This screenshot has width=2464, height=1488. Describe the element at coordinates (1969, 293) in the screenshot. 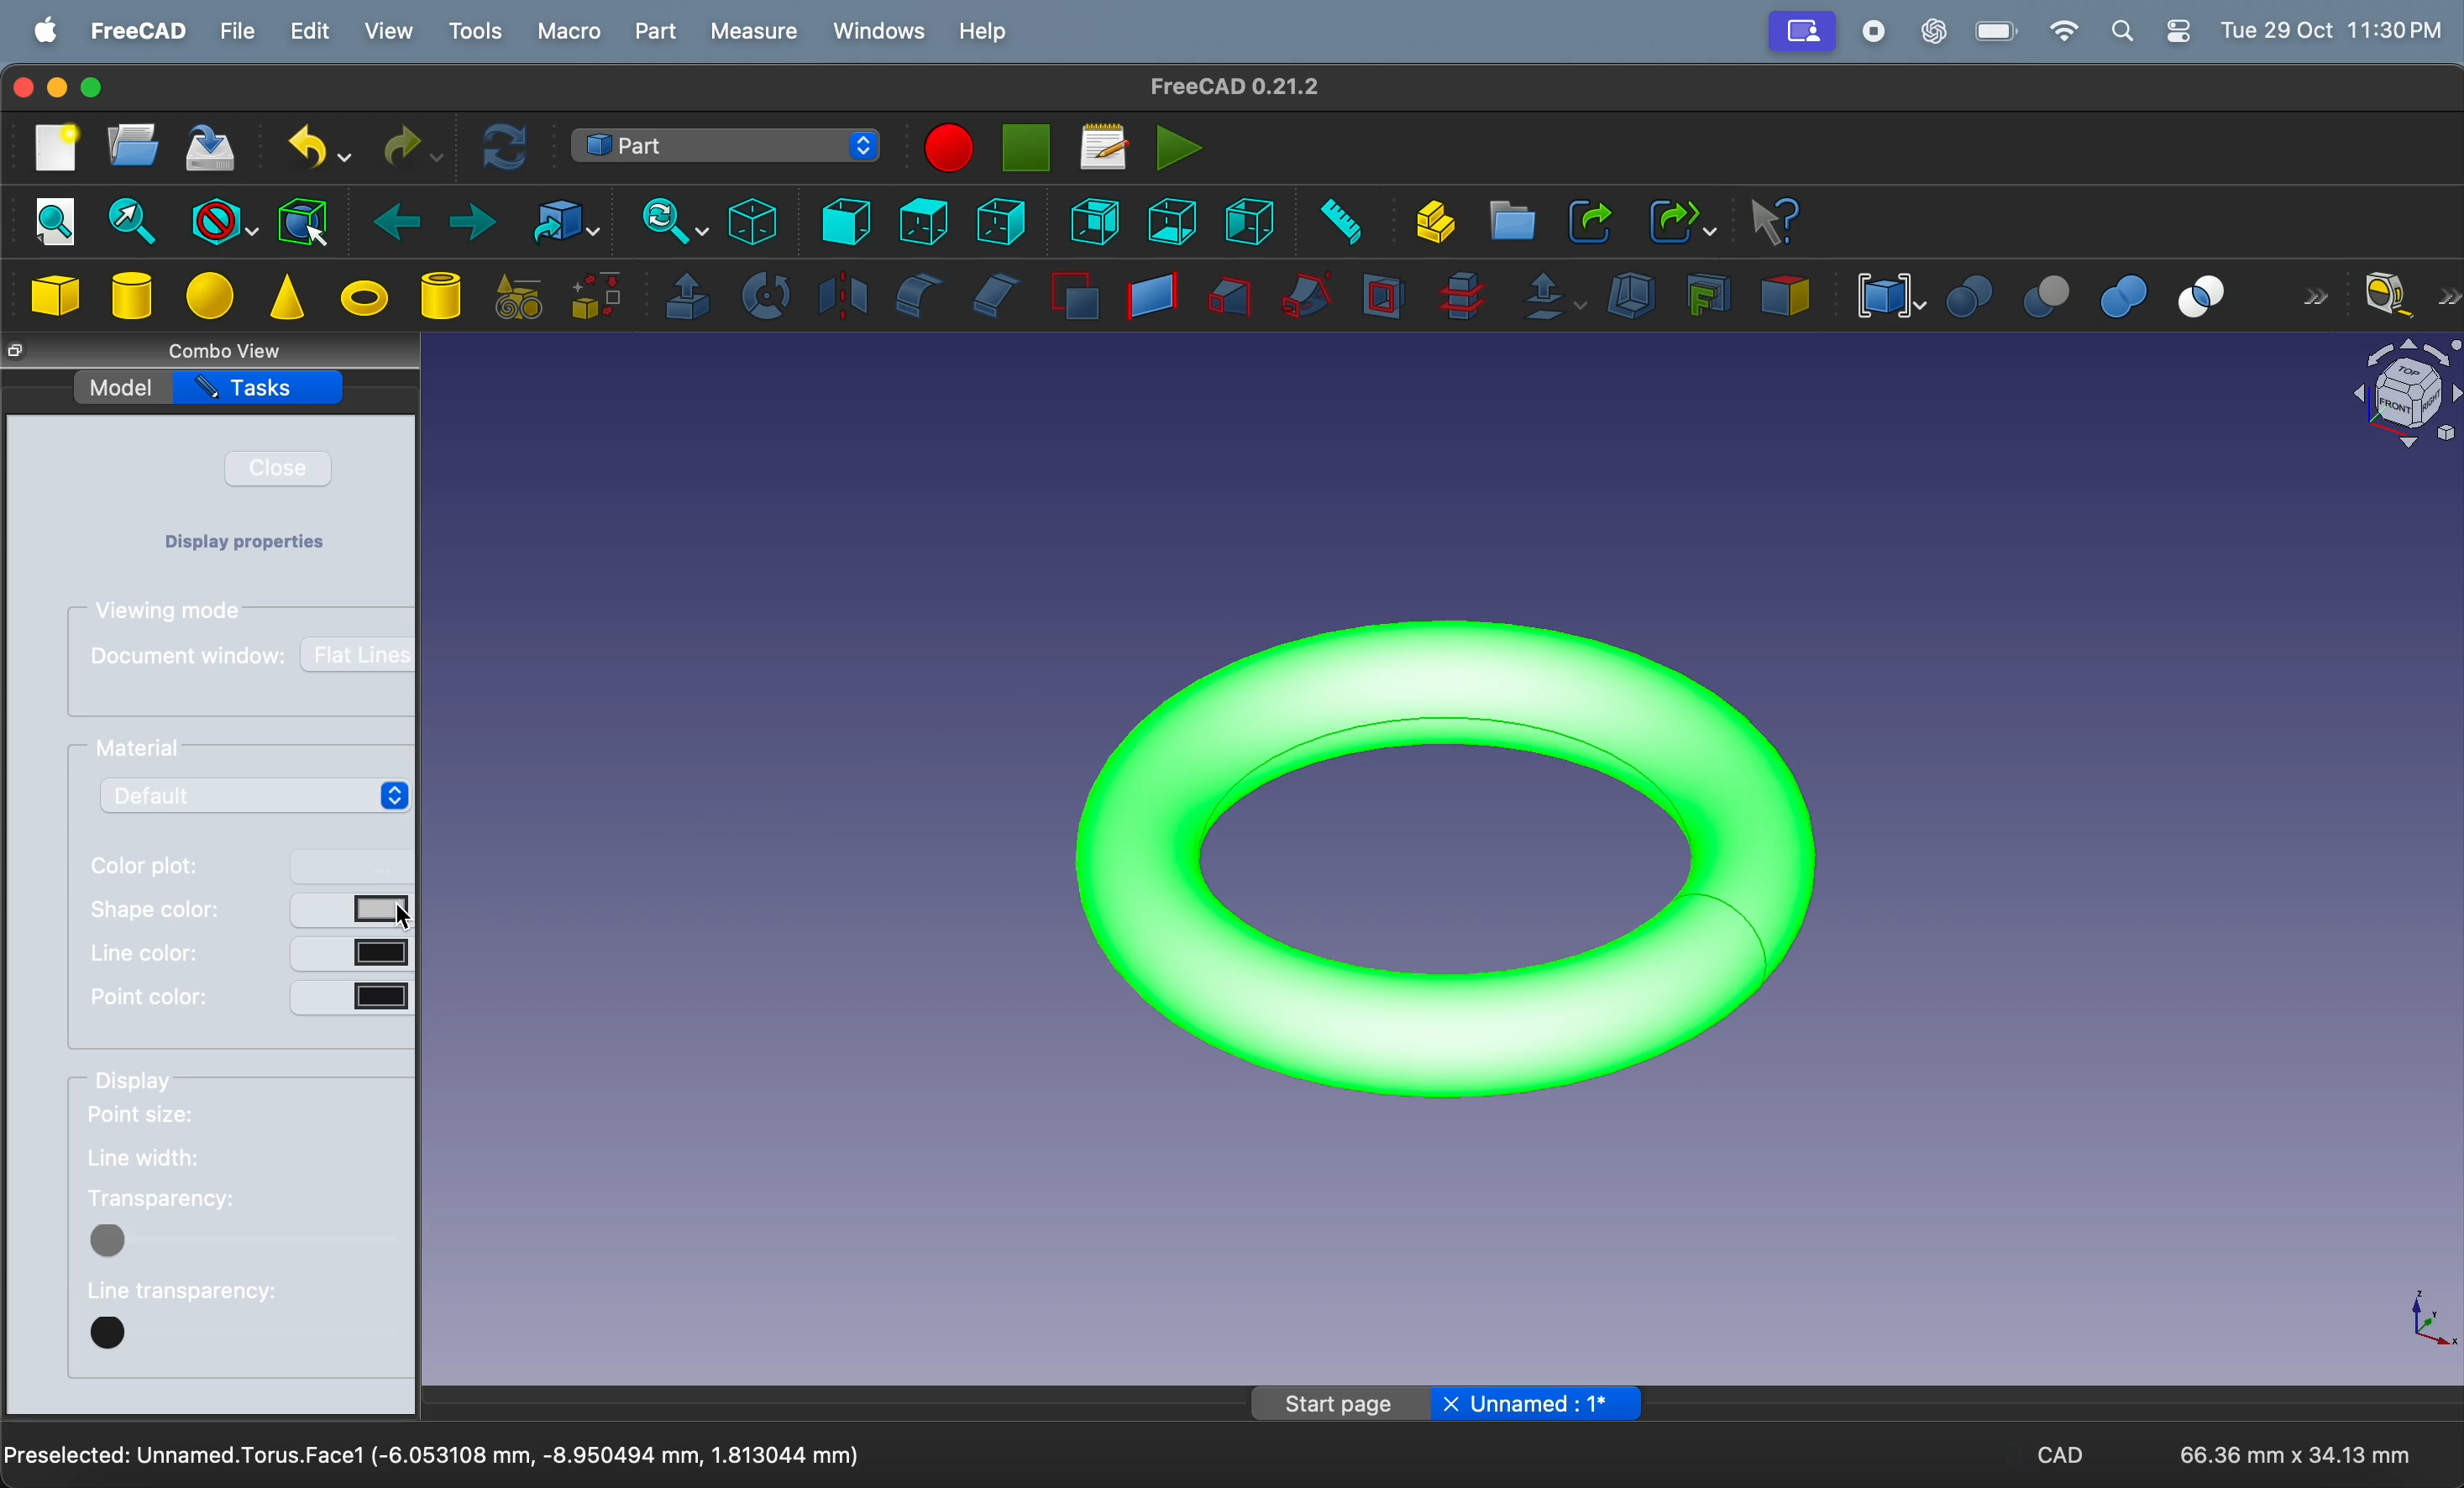

I see `boolean` at that location.